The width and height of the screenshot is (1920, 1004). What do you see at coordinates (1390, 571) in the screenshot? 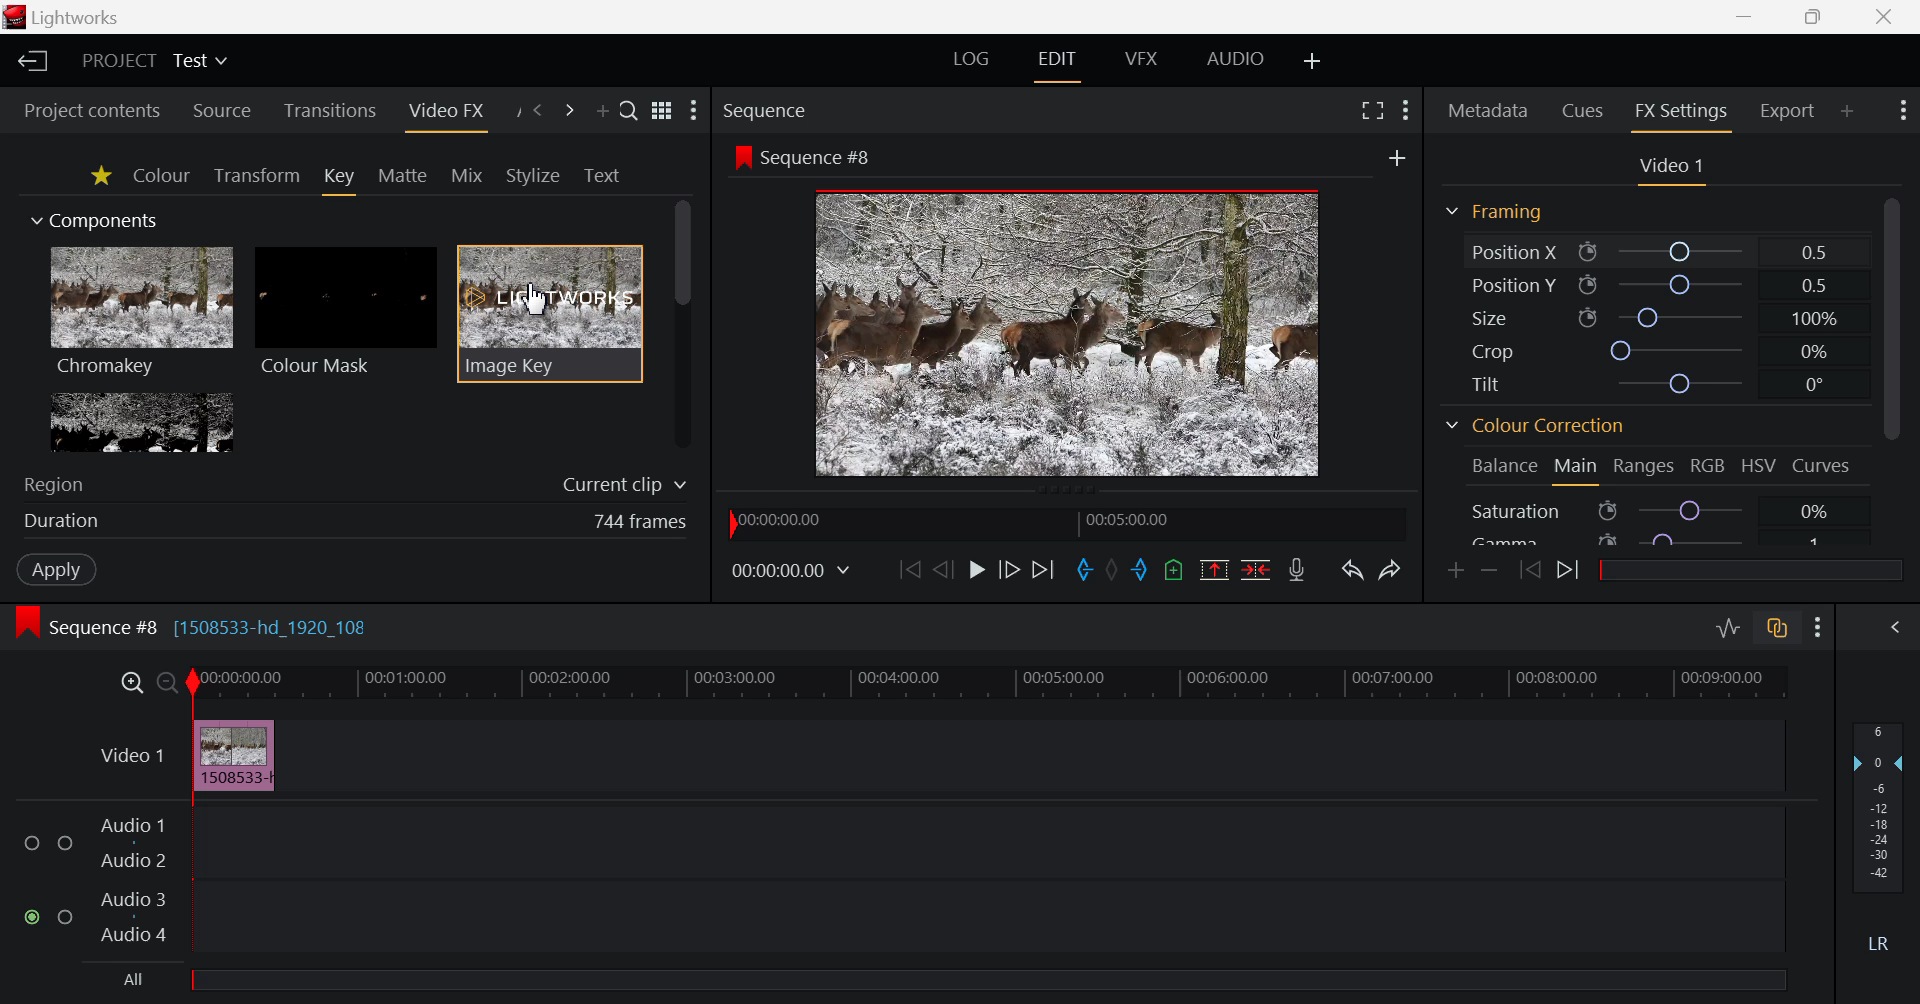
I see `Redo` at bounding box center [1390, 571].